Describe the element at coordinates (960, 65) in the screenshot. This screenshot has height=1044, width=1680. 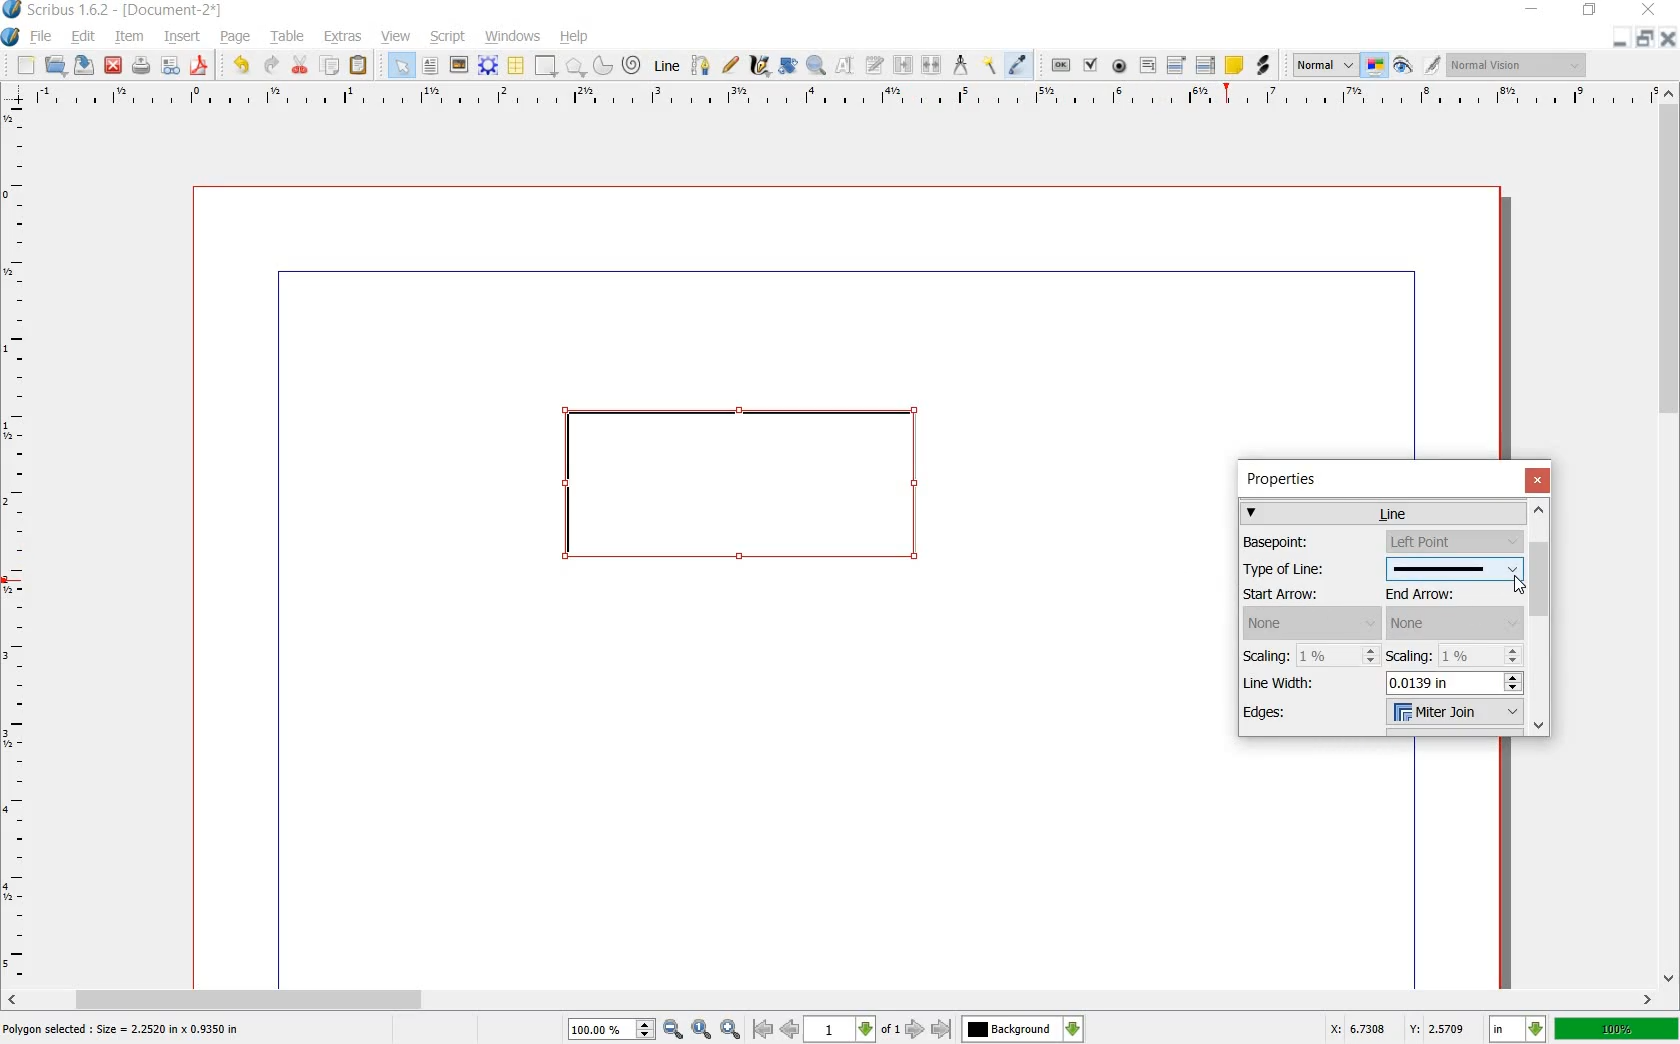
I see `MEASUREMENTS` at that location.